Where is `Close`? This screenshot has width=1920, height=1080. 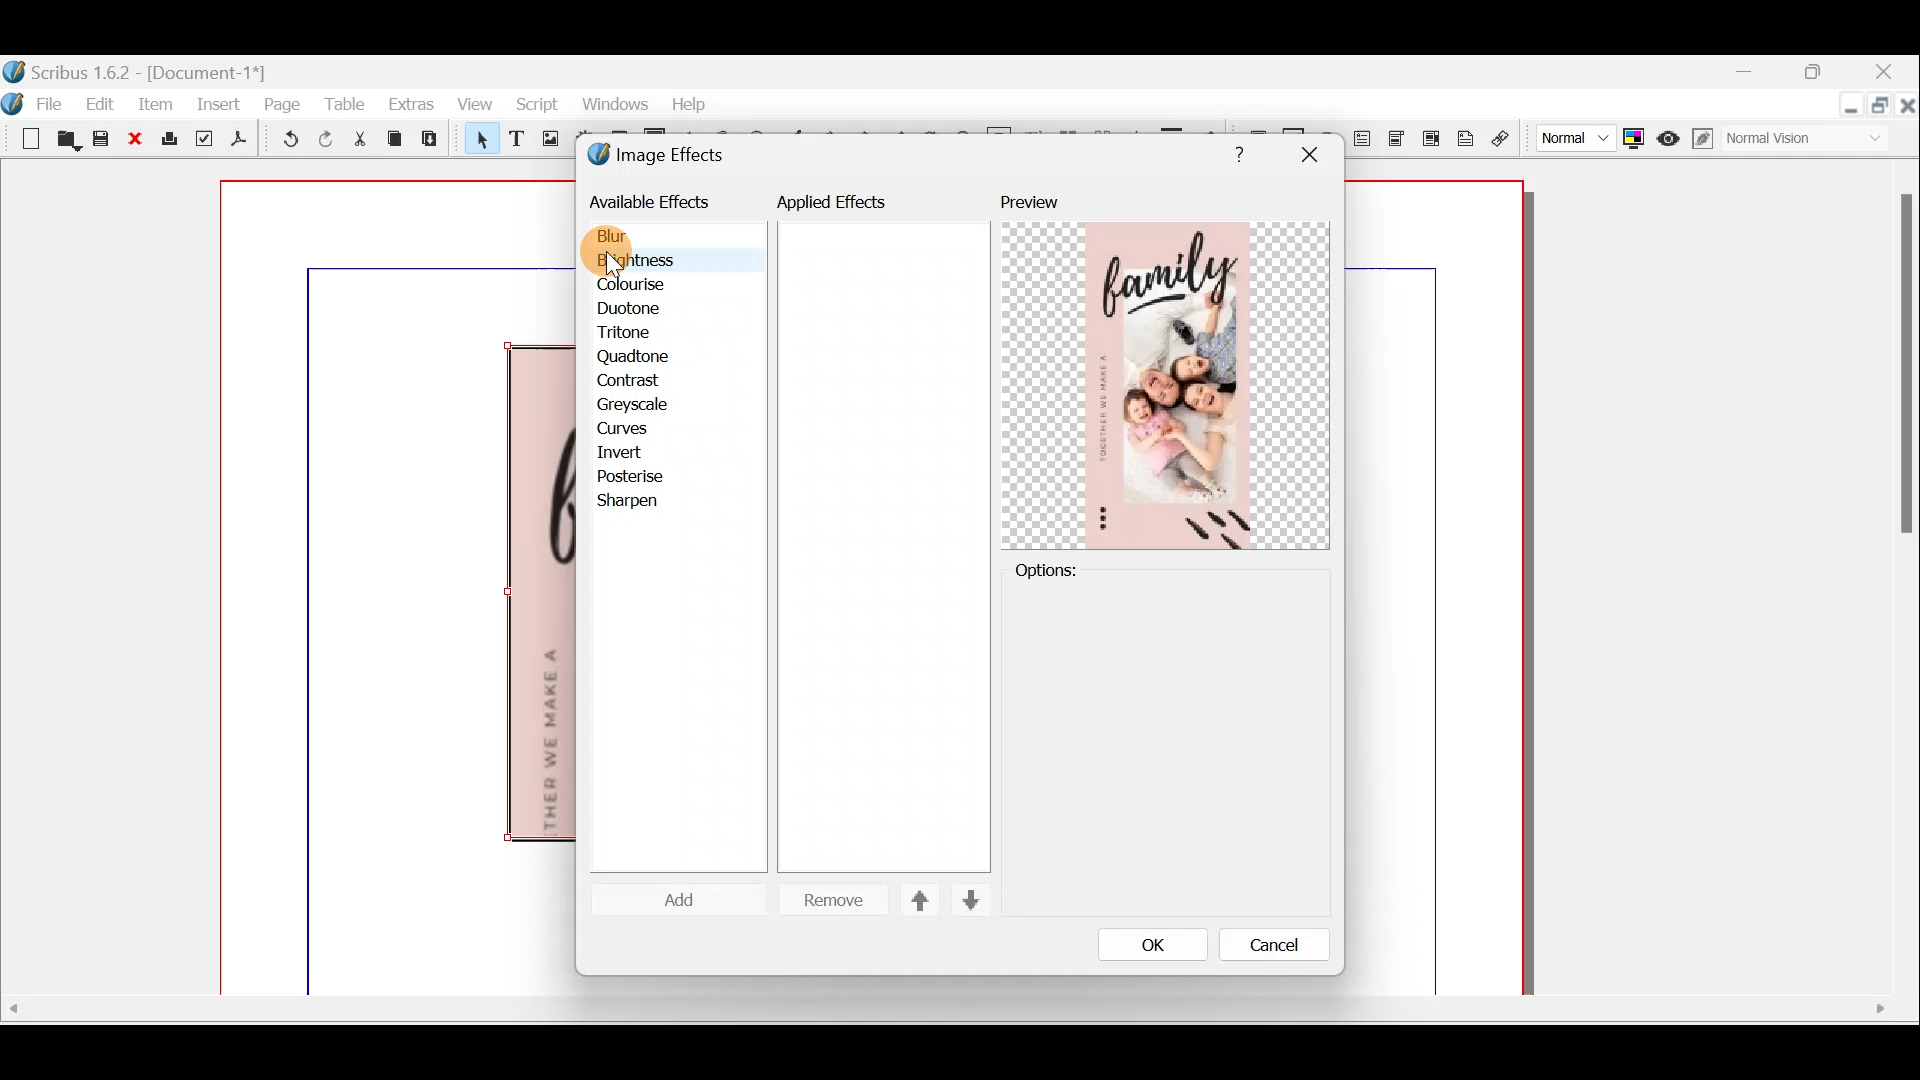 Close is located at coordinates (1886, 74).